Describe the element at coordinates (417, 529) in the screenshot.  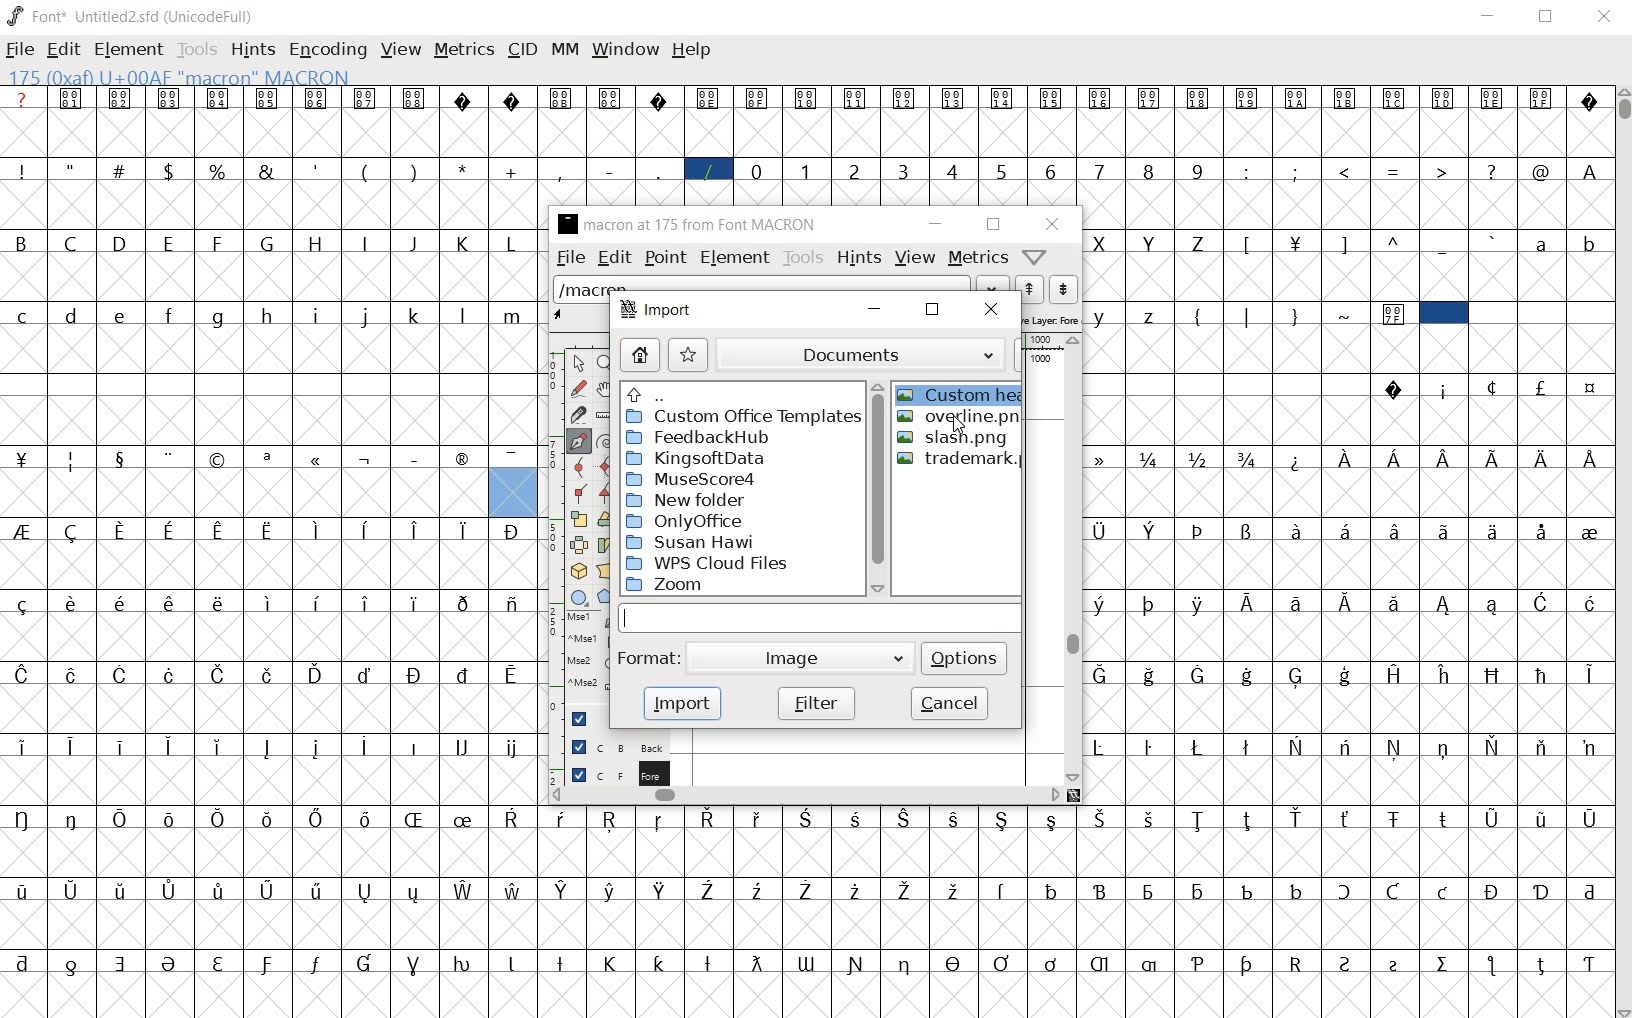
I see `Symbol` at that location.